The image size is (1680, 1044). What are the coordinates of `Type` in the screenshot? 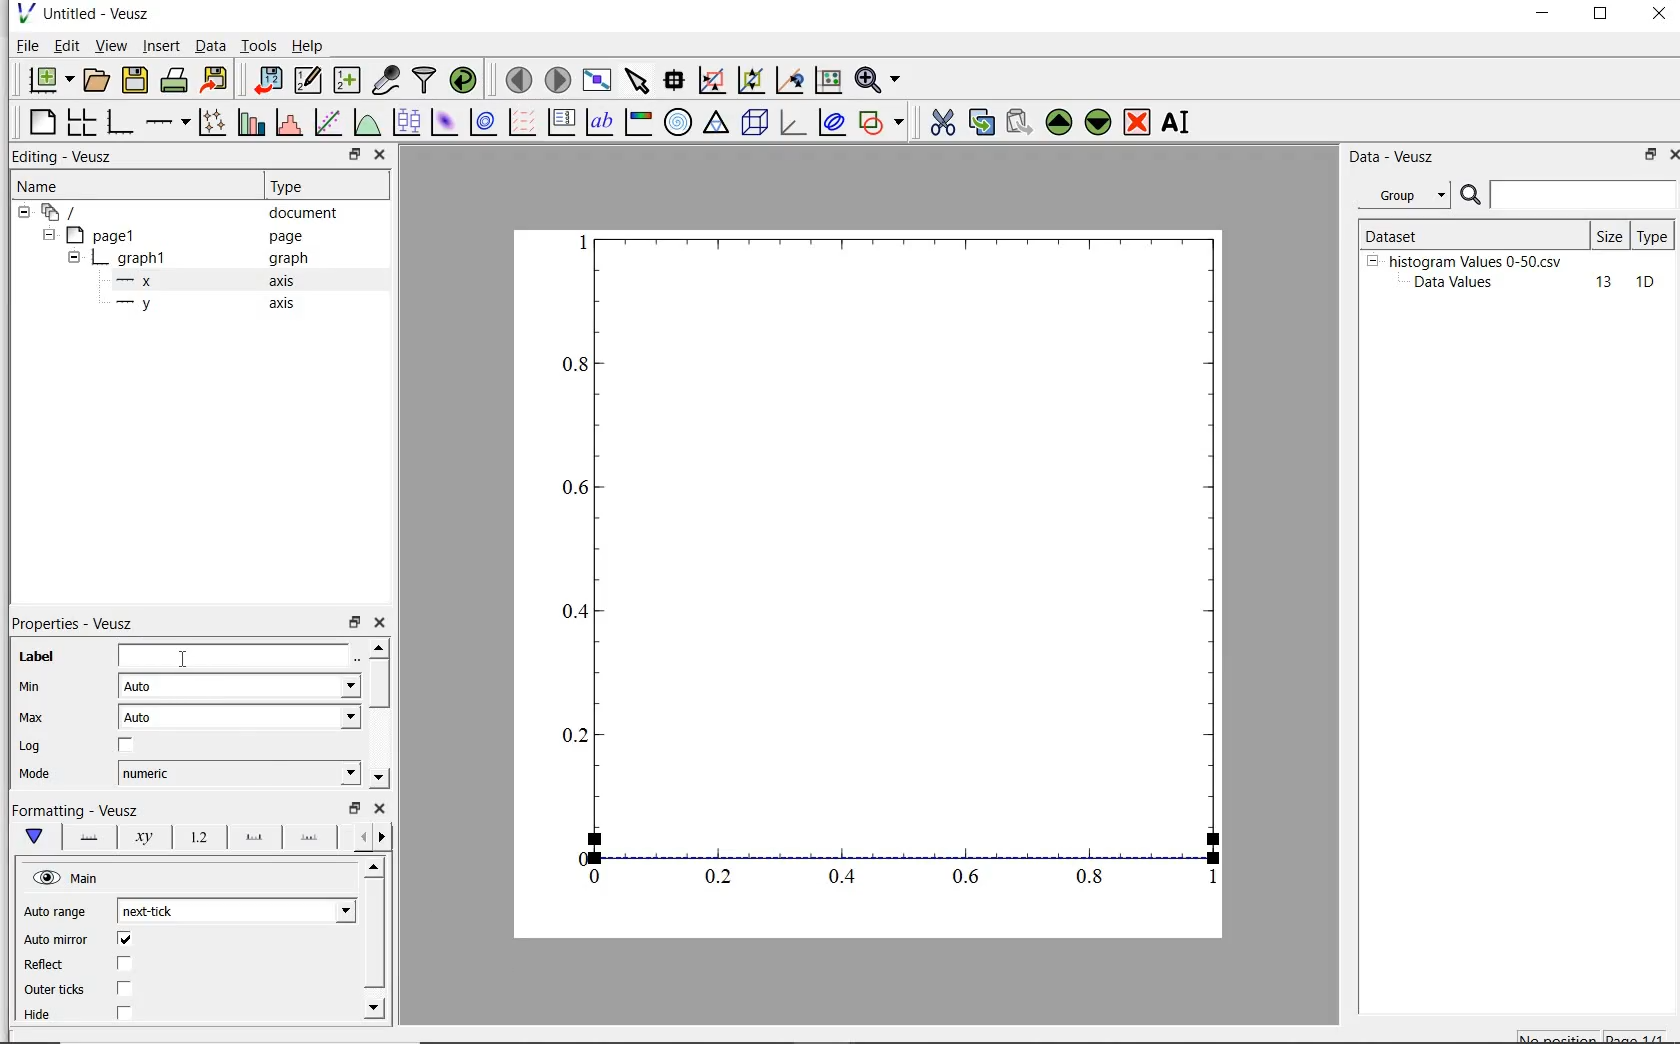 It's located at (322, 187).